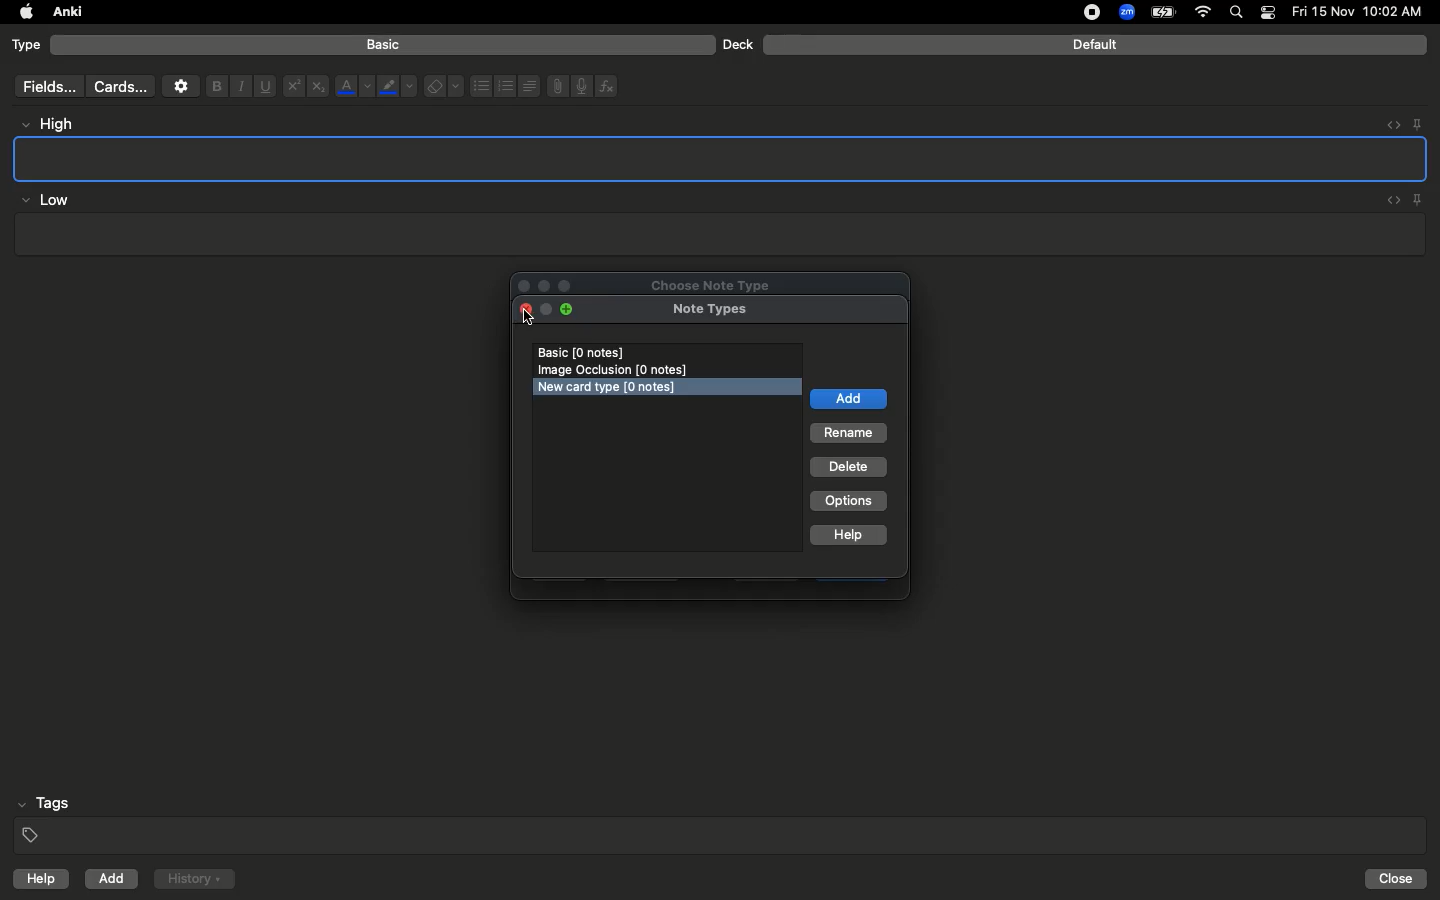  I want to click on Low, so click(46, 201).